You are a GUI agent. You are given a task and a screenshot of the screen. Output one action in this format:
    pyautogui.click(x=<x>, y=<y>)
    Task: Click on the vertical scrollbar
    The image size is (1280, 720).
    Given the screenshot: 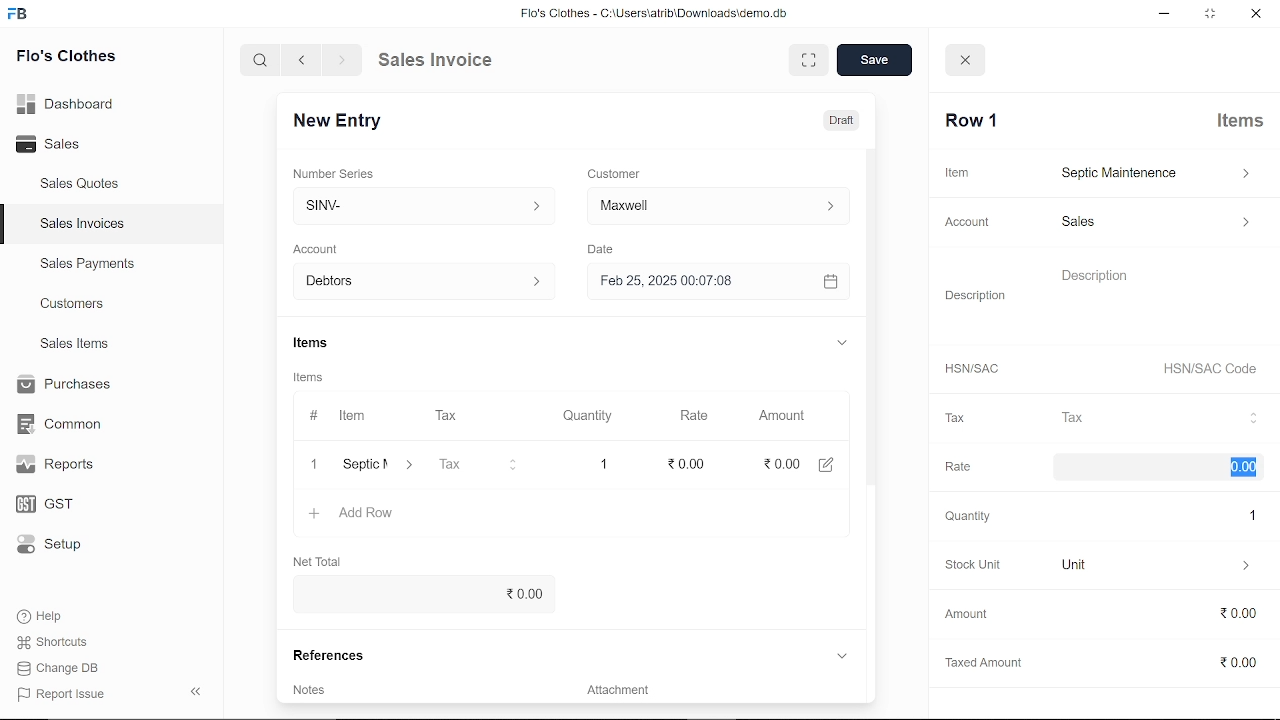 What is the action you would take?
    pyautogui.click(x=875, y=325)
    